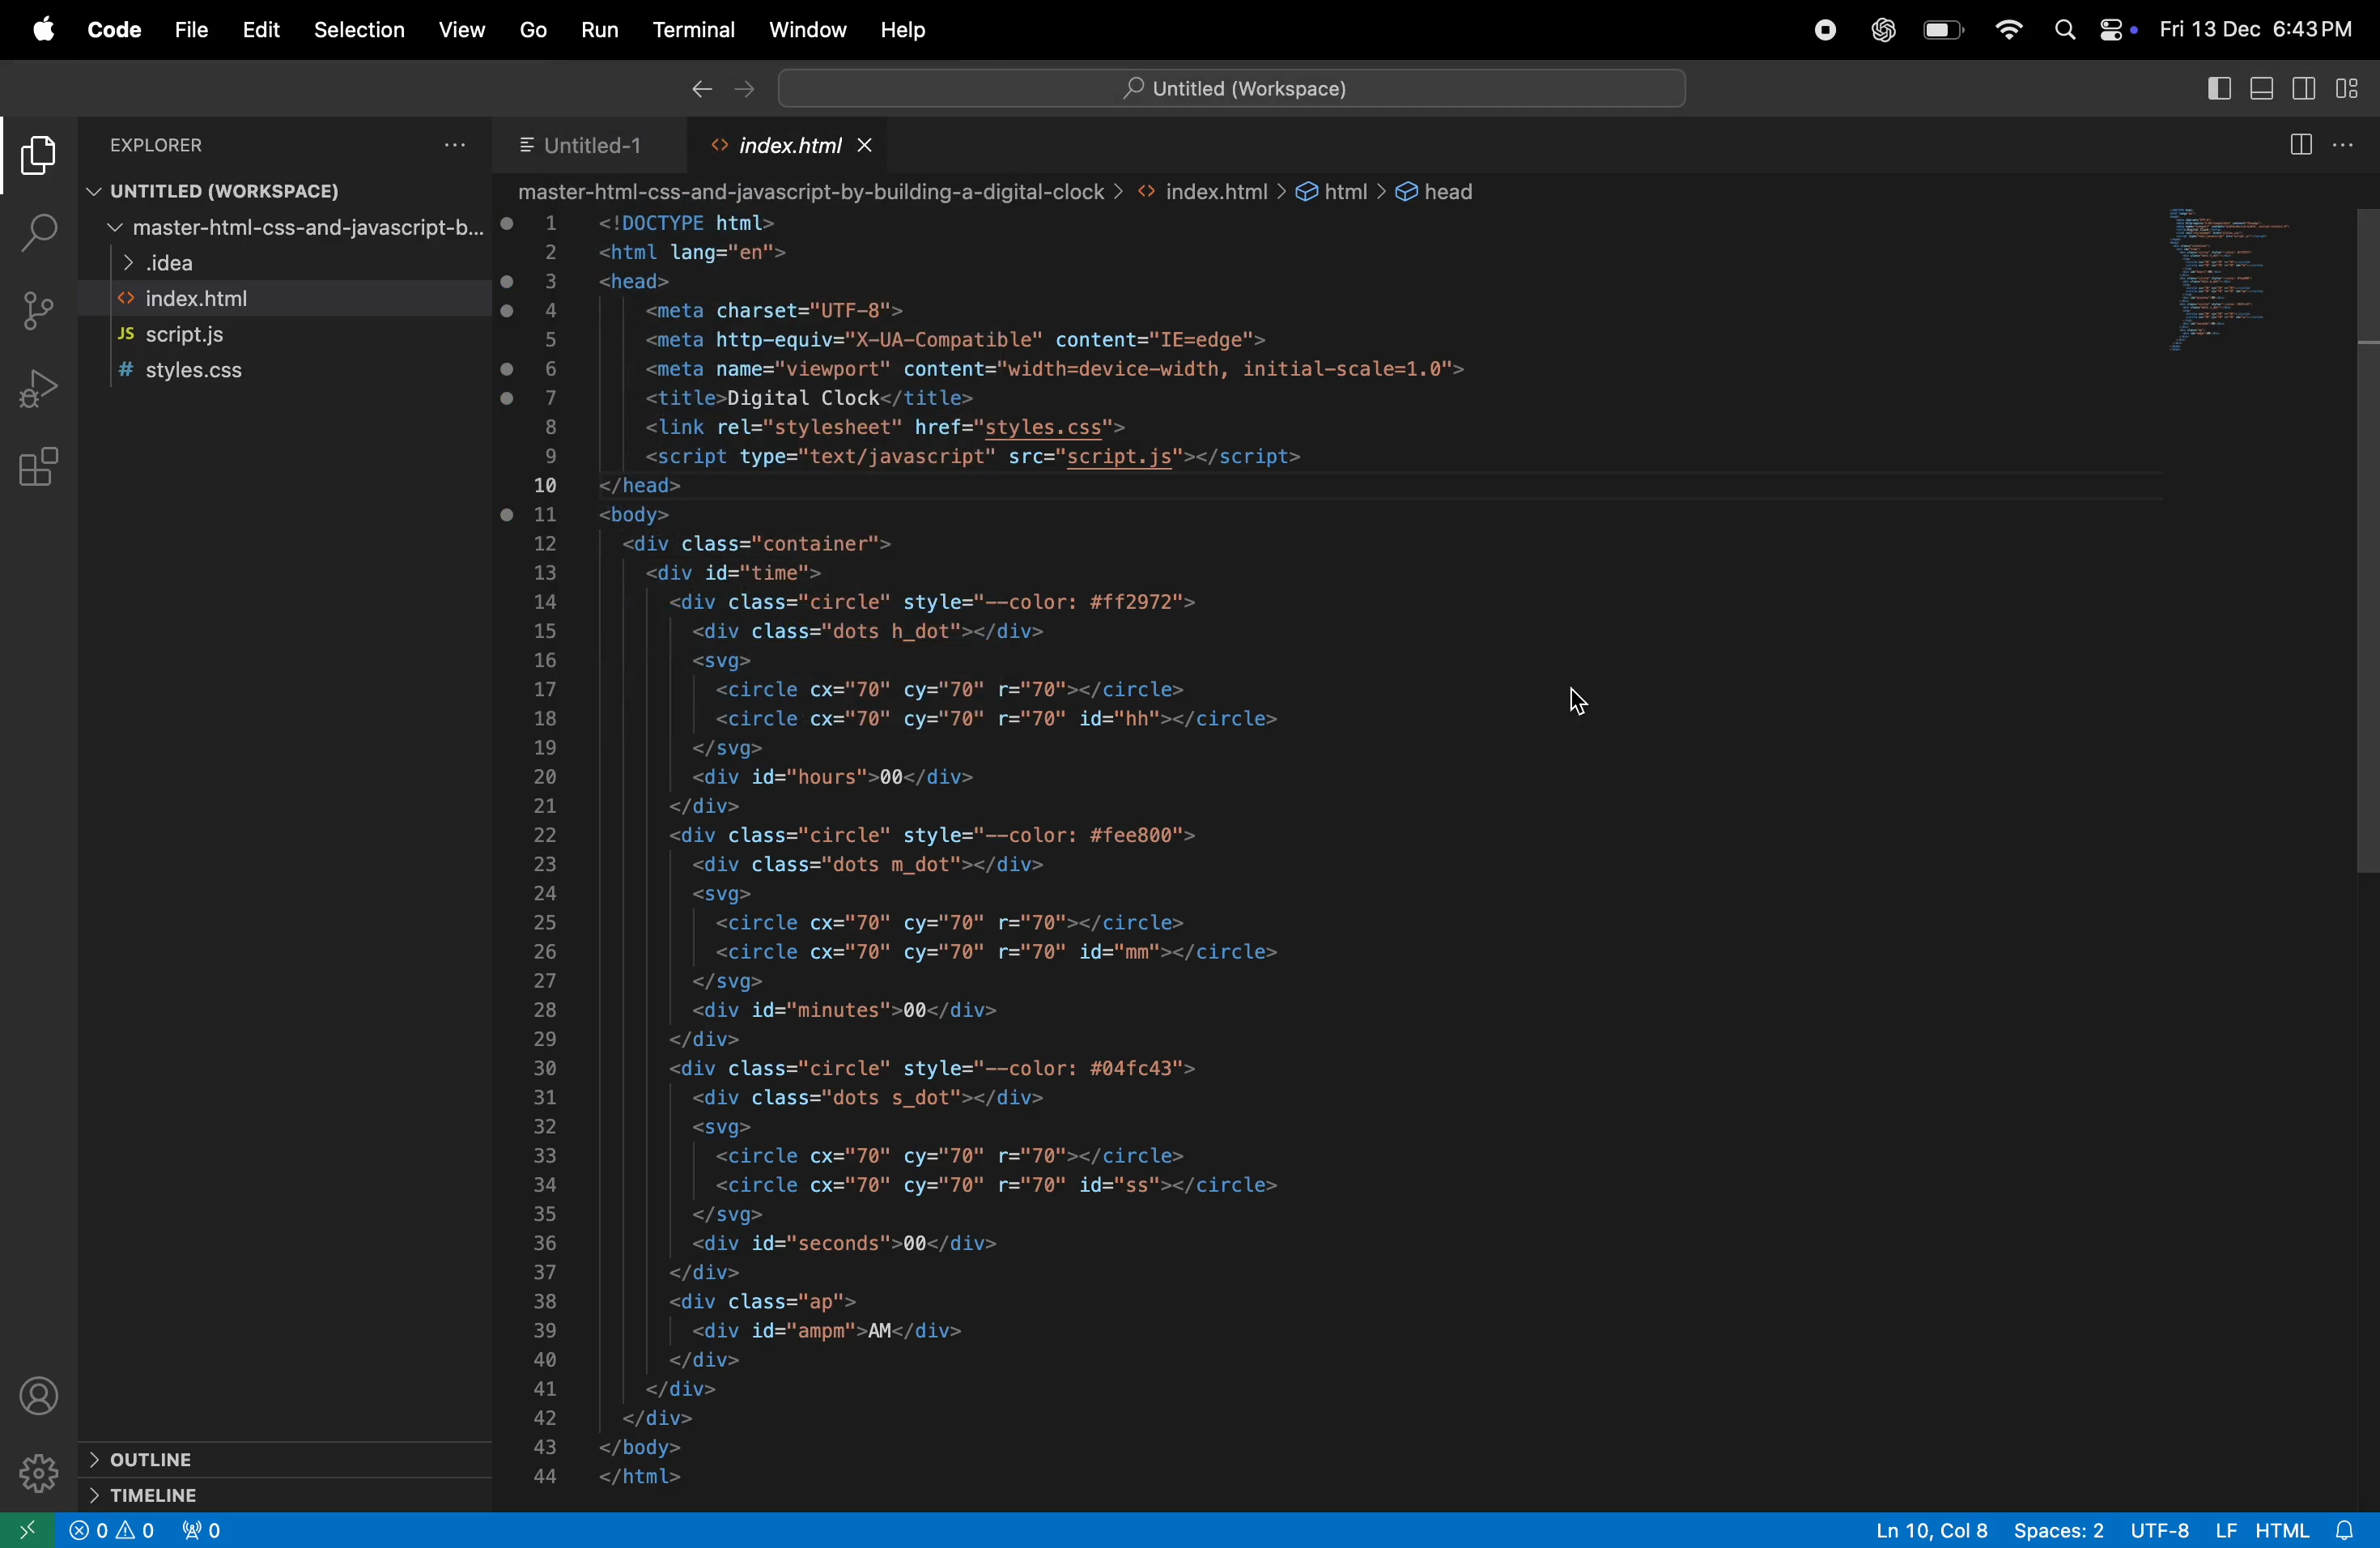 The width and height of the screenshot is (2380, 1548). What do you see at coordinates (1885, 32) in the screenshot?
I see `chatgpt` at bounding box center [1885, 32].